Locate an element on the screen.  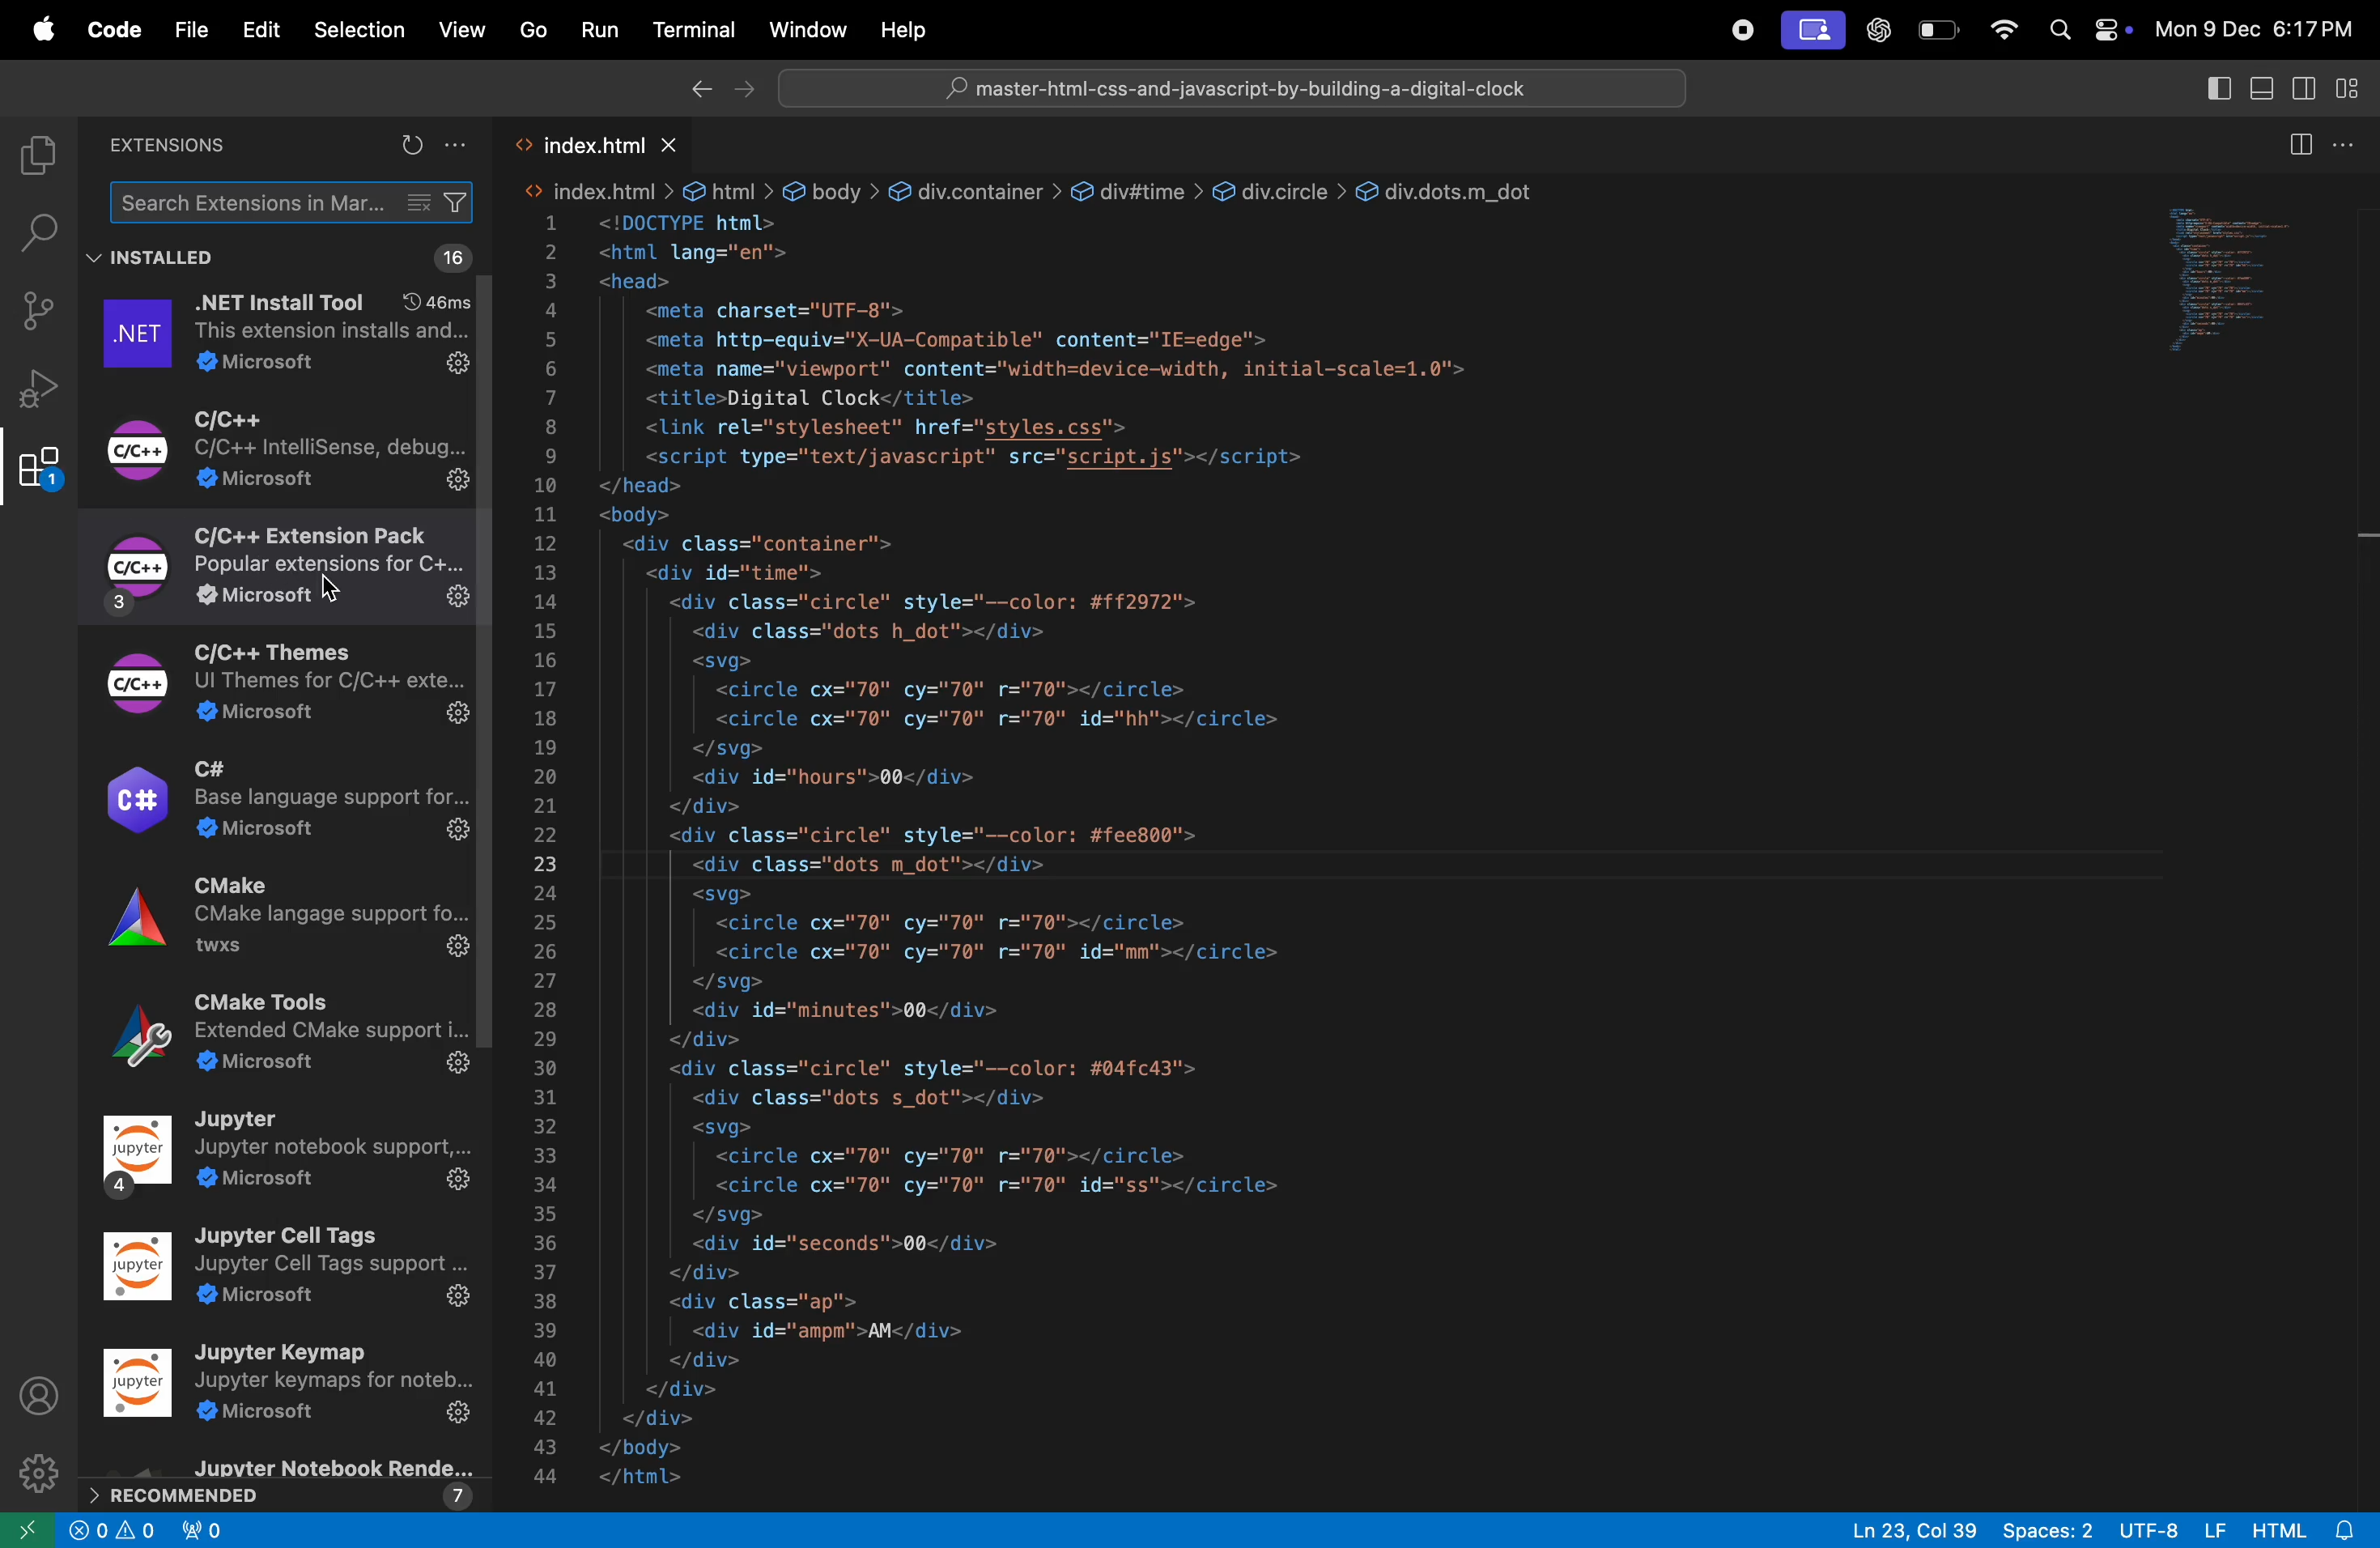
Terminal is located at coordinates (691, 32).